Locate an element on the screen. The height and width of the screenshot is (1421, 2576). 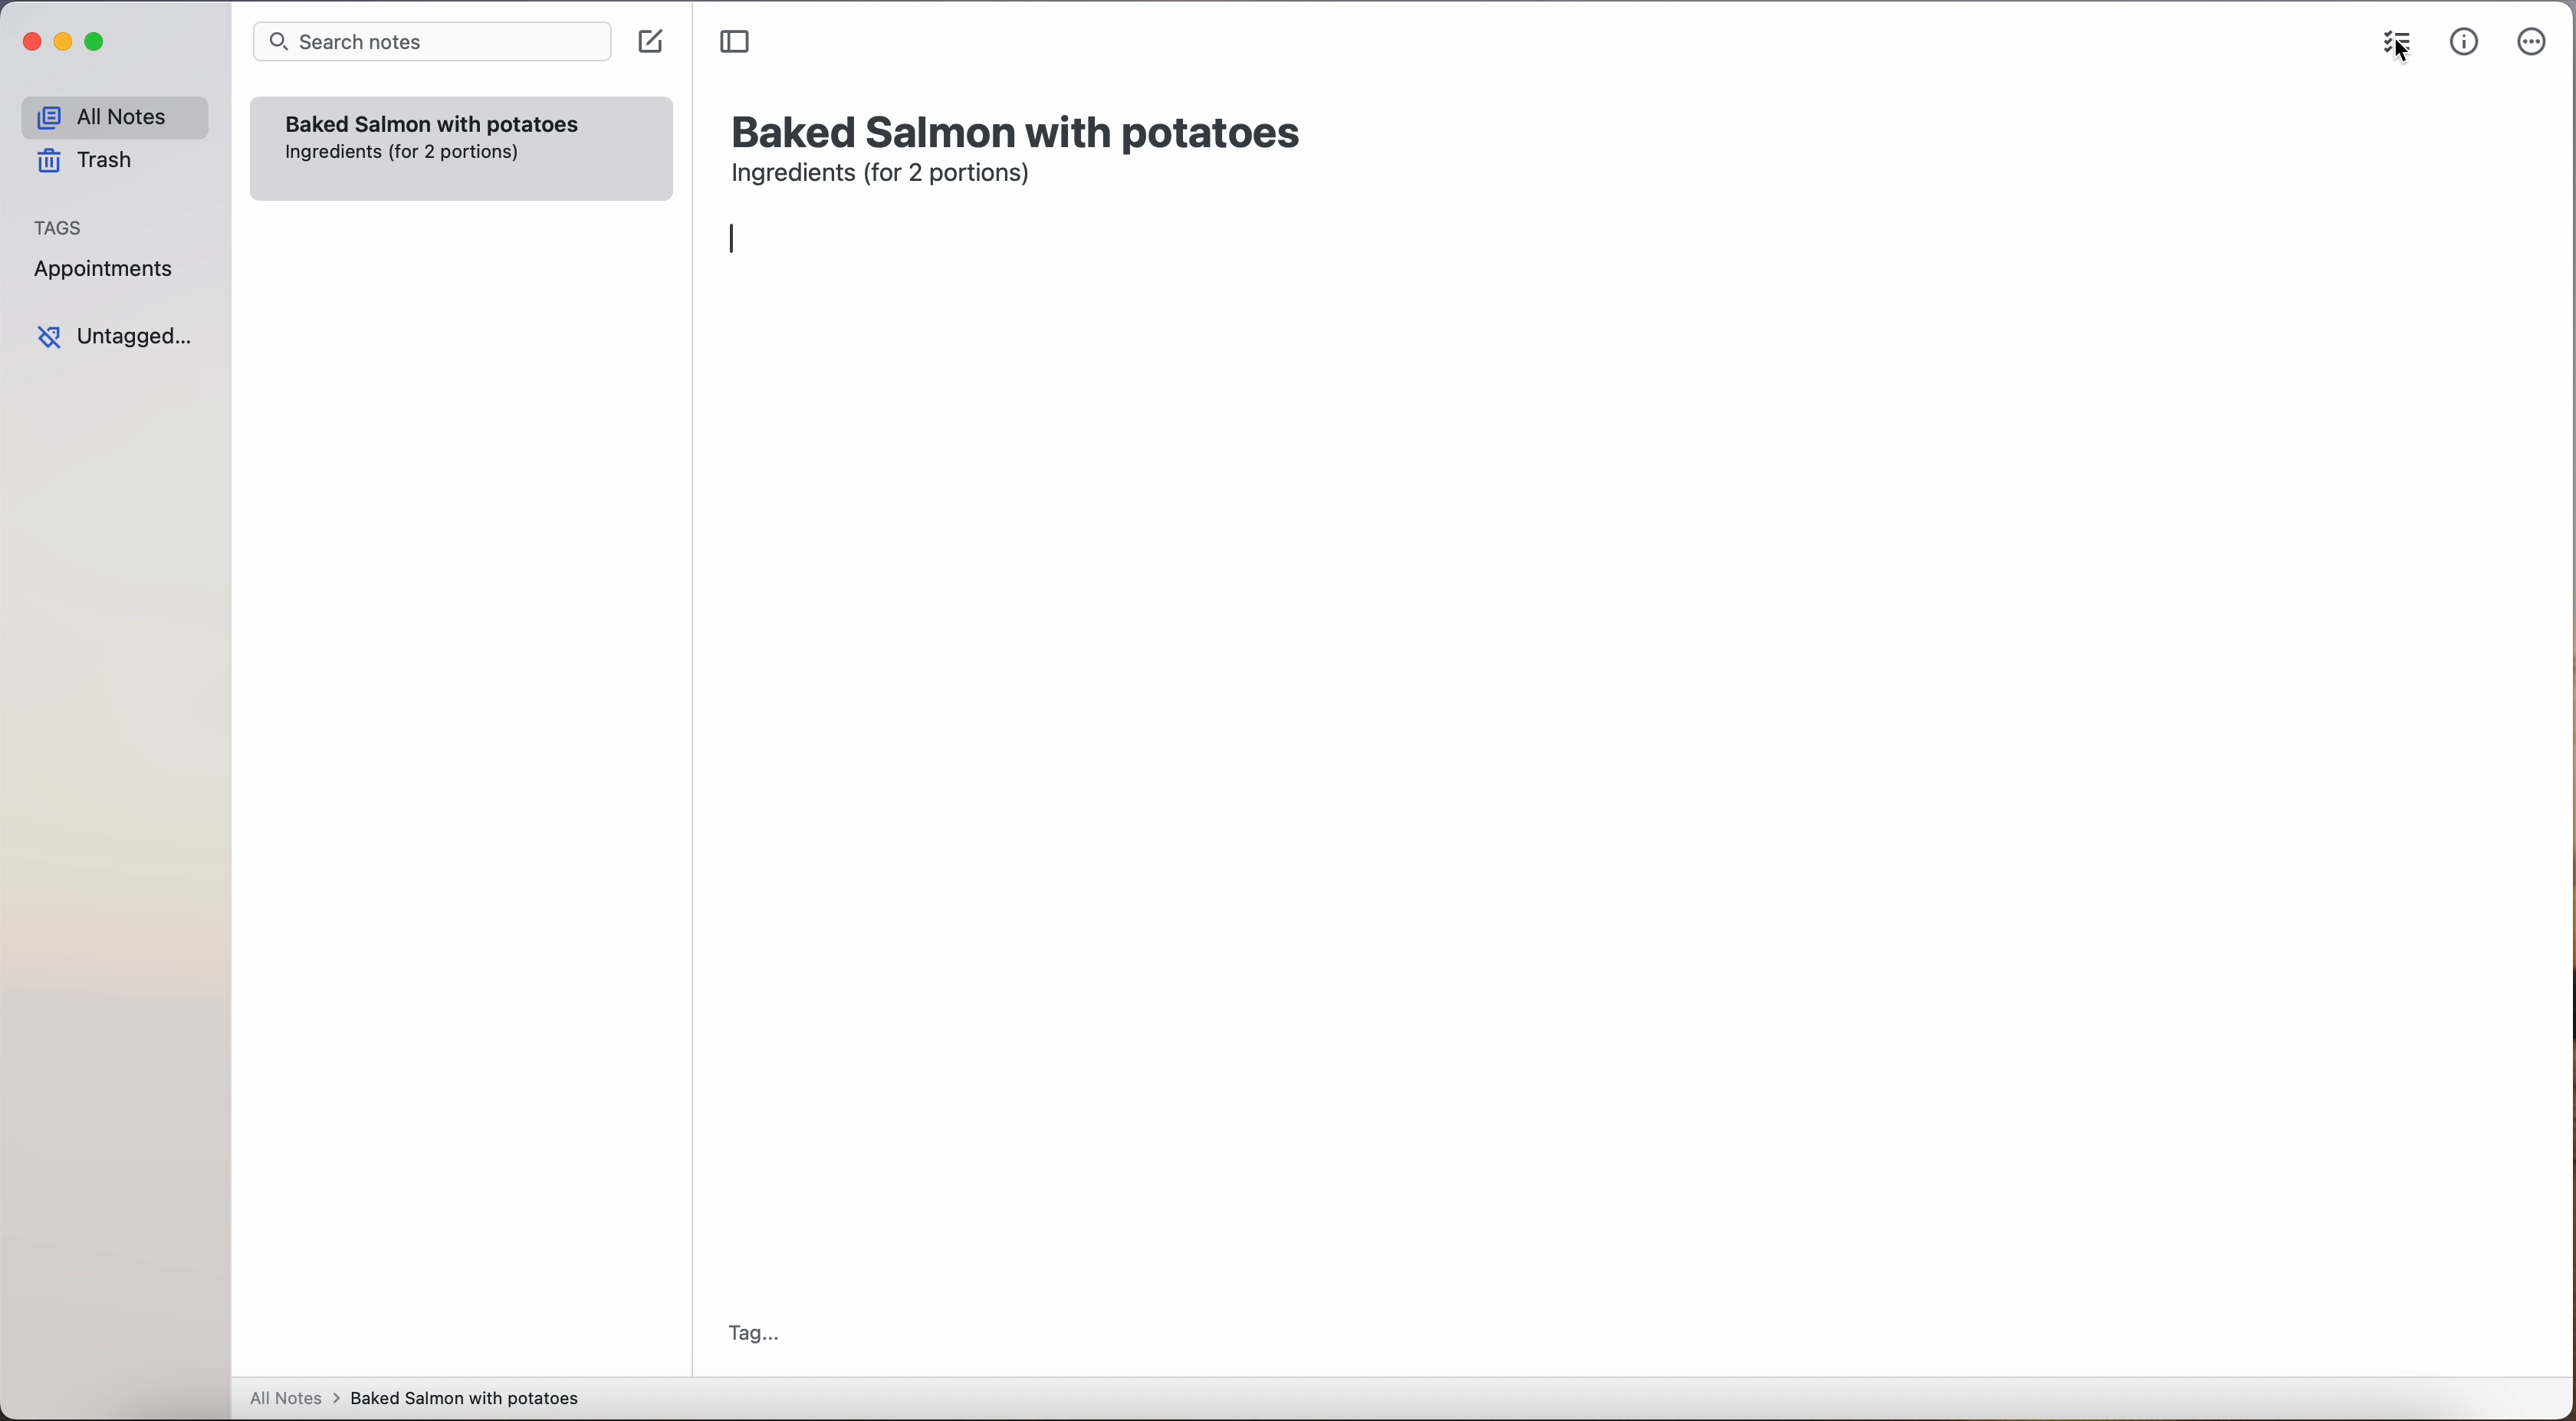
more options is located at coordinates (2536, 43).